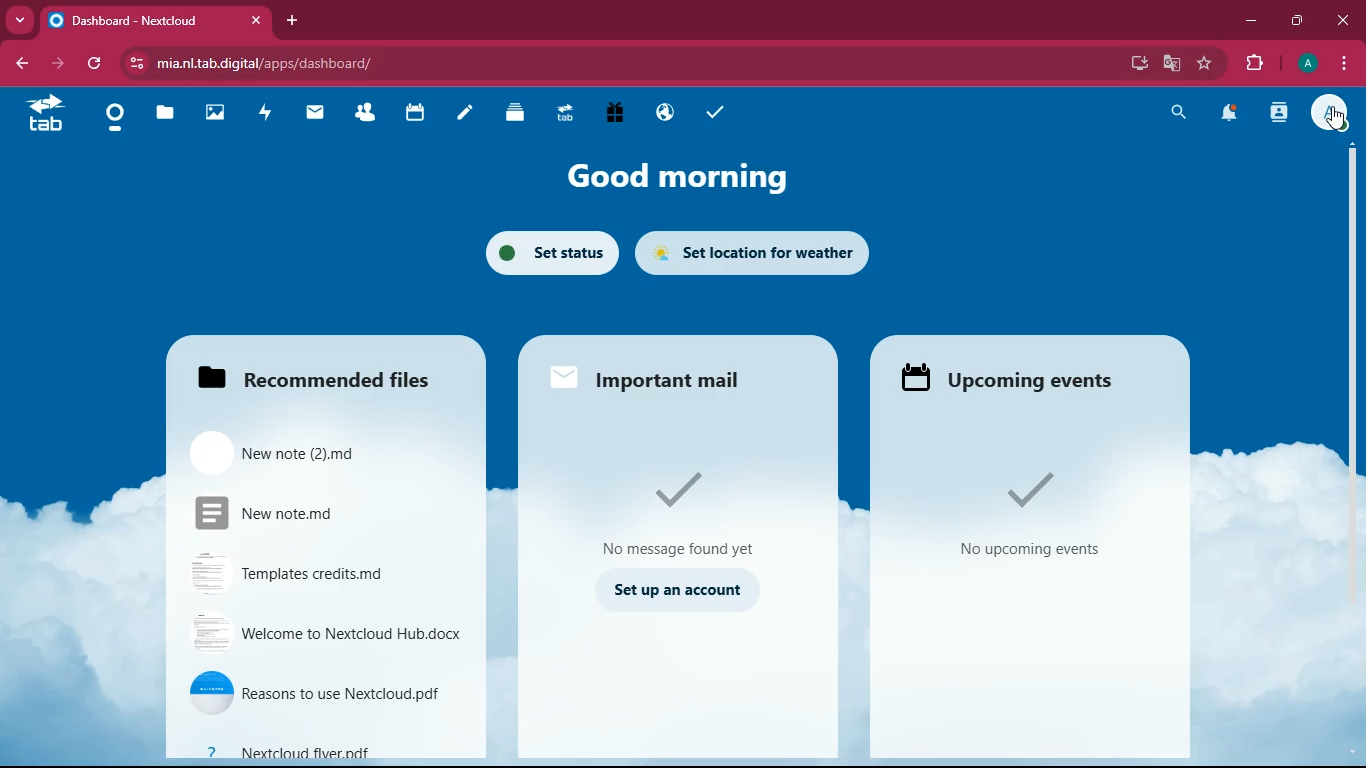 This screenshot has height=768, width=1366. What do you see at coordinates (164, 115) in the screenshot?
I see `files` at bounding box center [164, 115].